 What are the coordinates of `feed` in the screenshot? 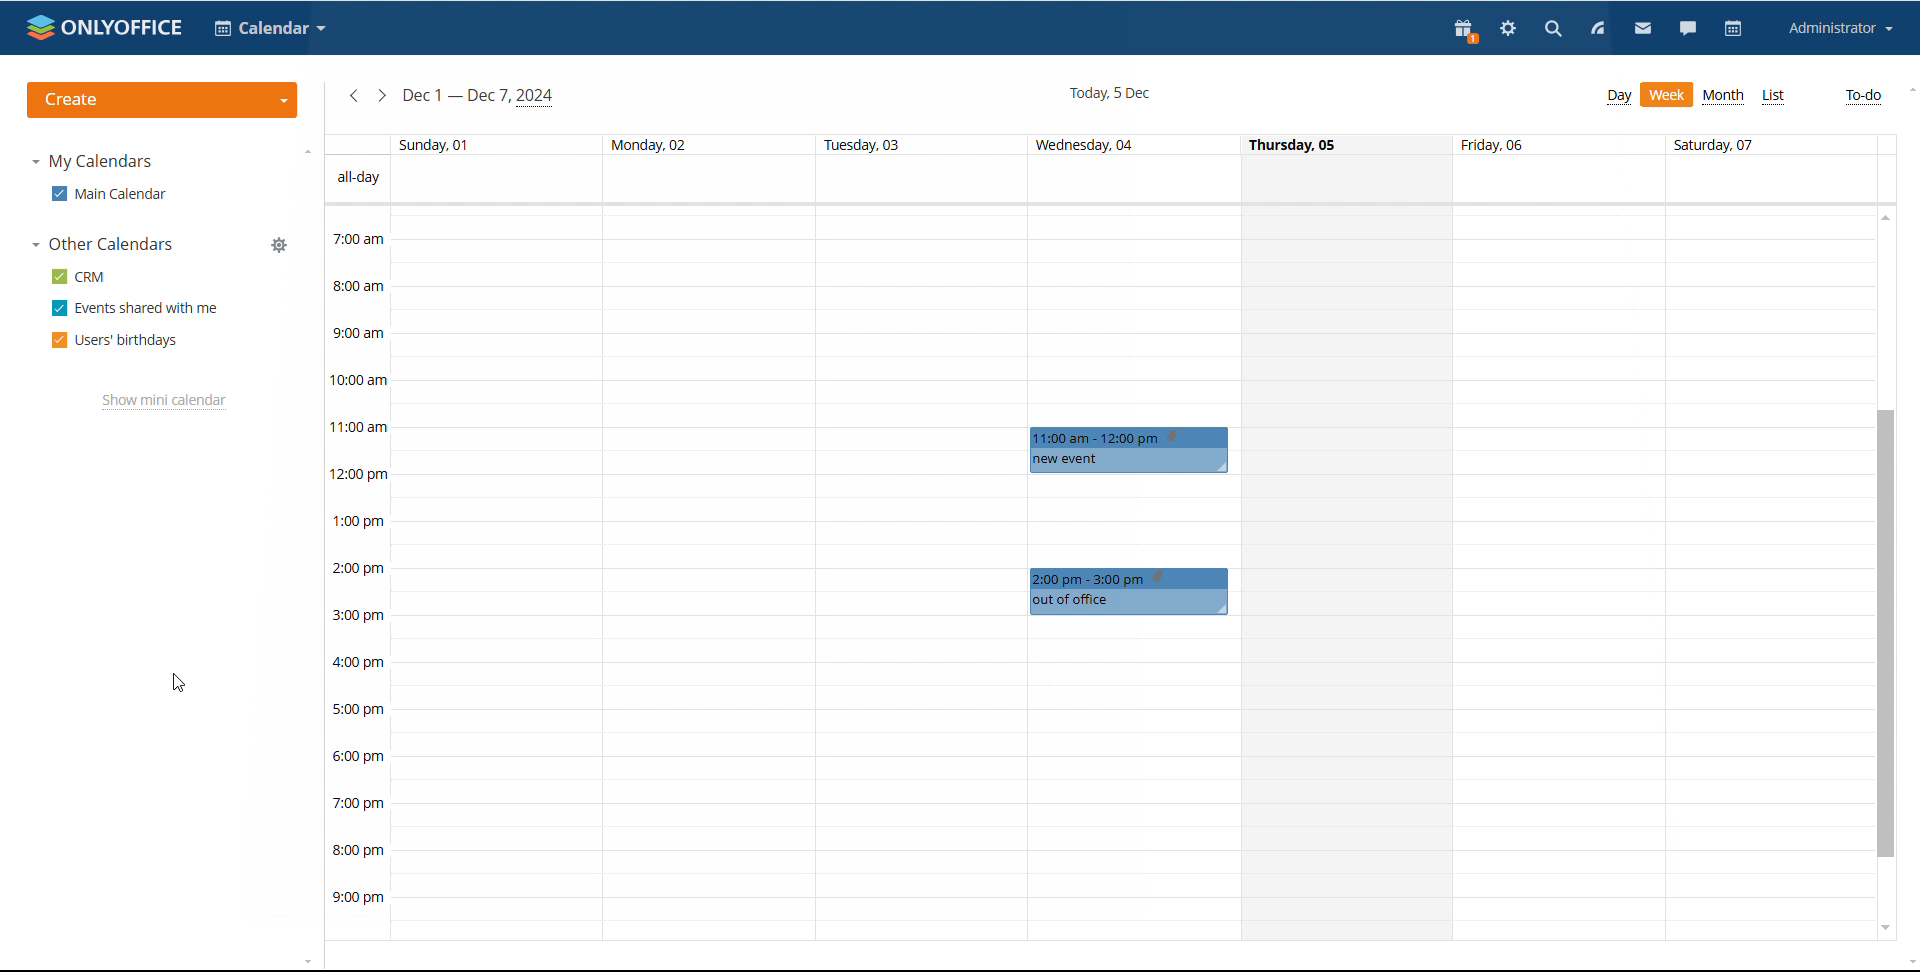 It's located at (1598, 29).